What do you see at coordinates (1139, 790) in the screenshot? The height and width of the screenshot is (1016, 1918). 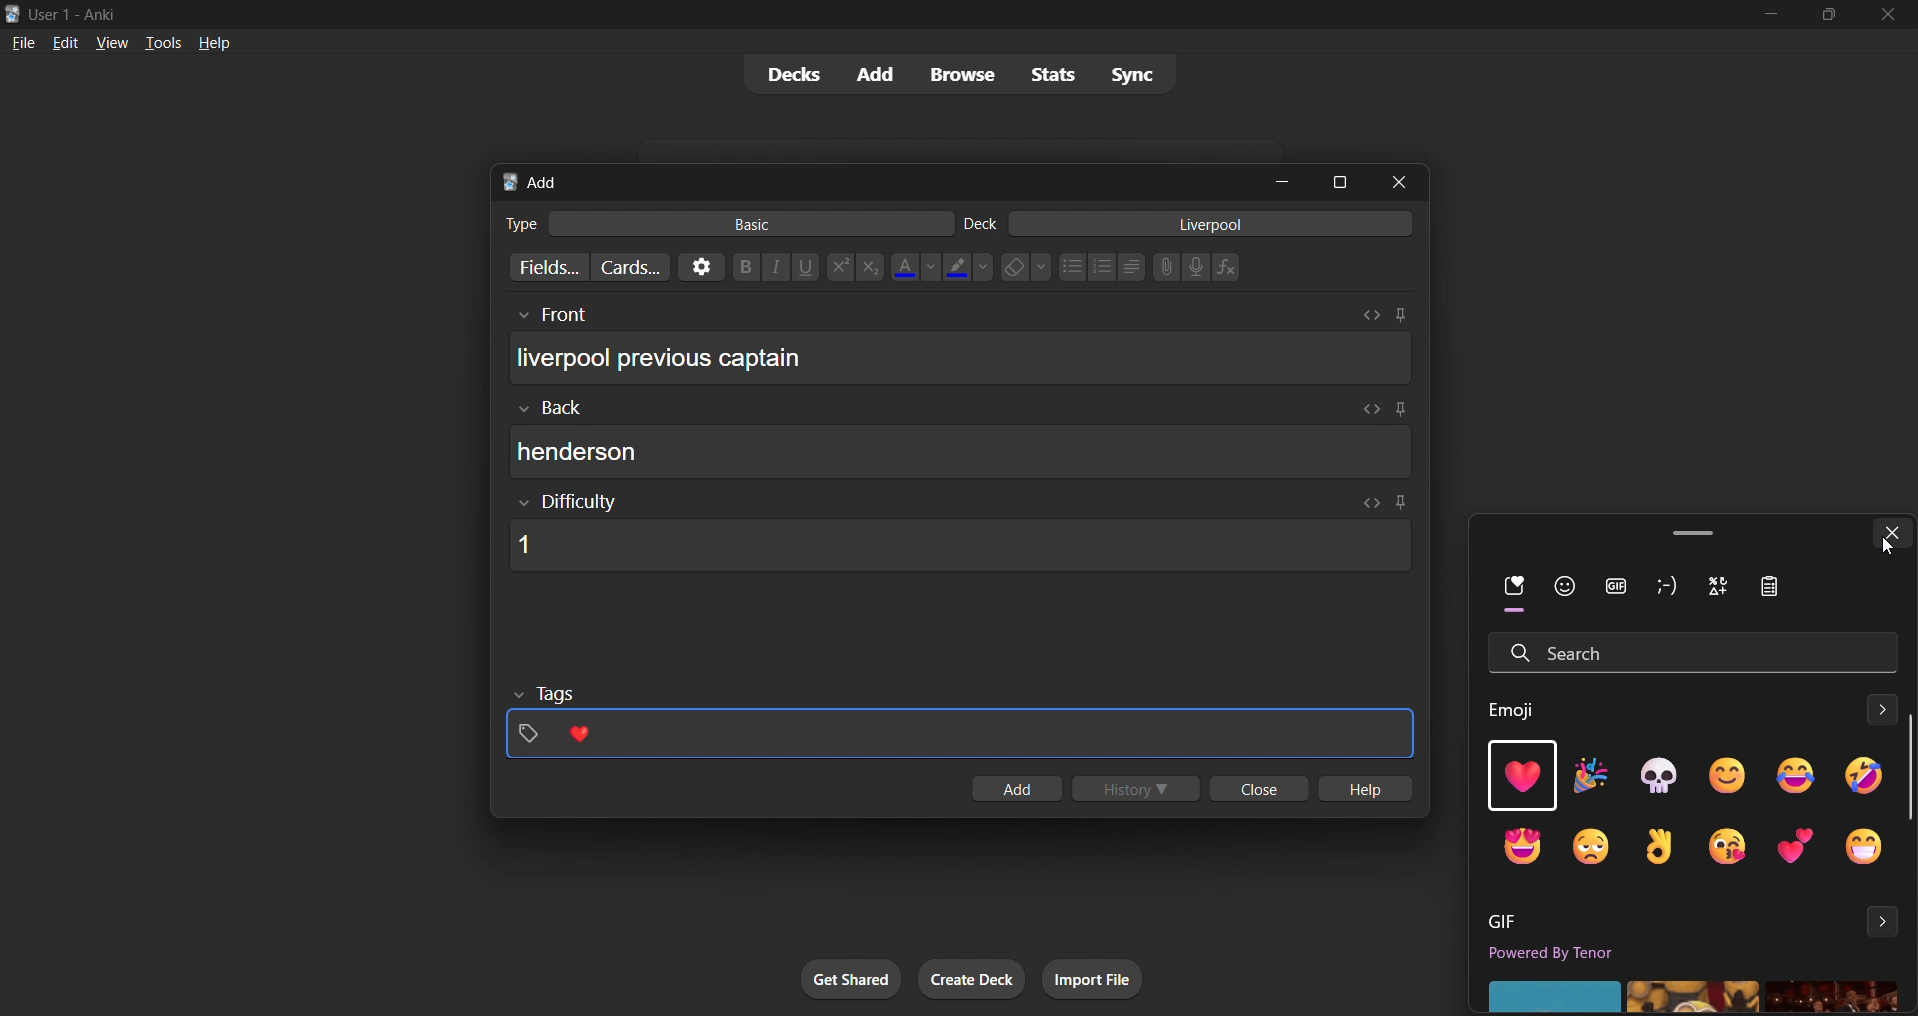 I see `history` at bounding box center [1139, 790].